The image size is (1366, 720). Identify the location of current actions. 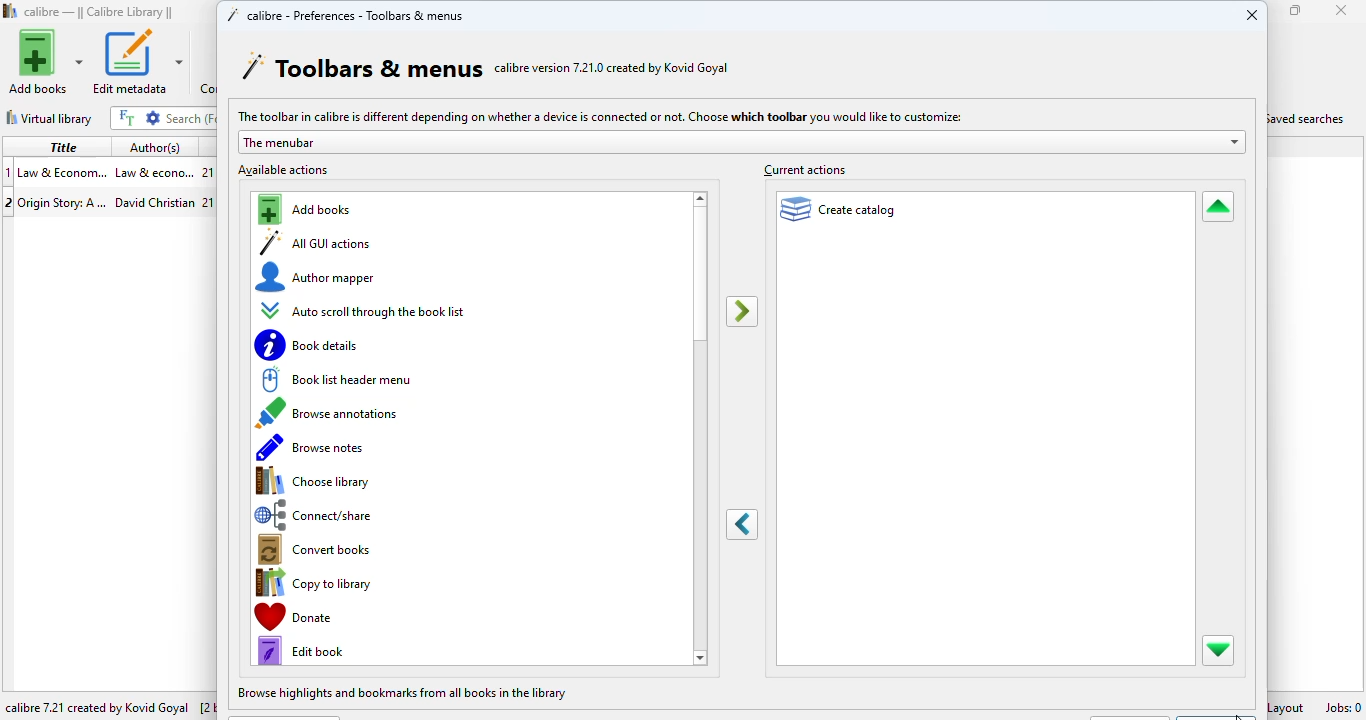
(803, 169).